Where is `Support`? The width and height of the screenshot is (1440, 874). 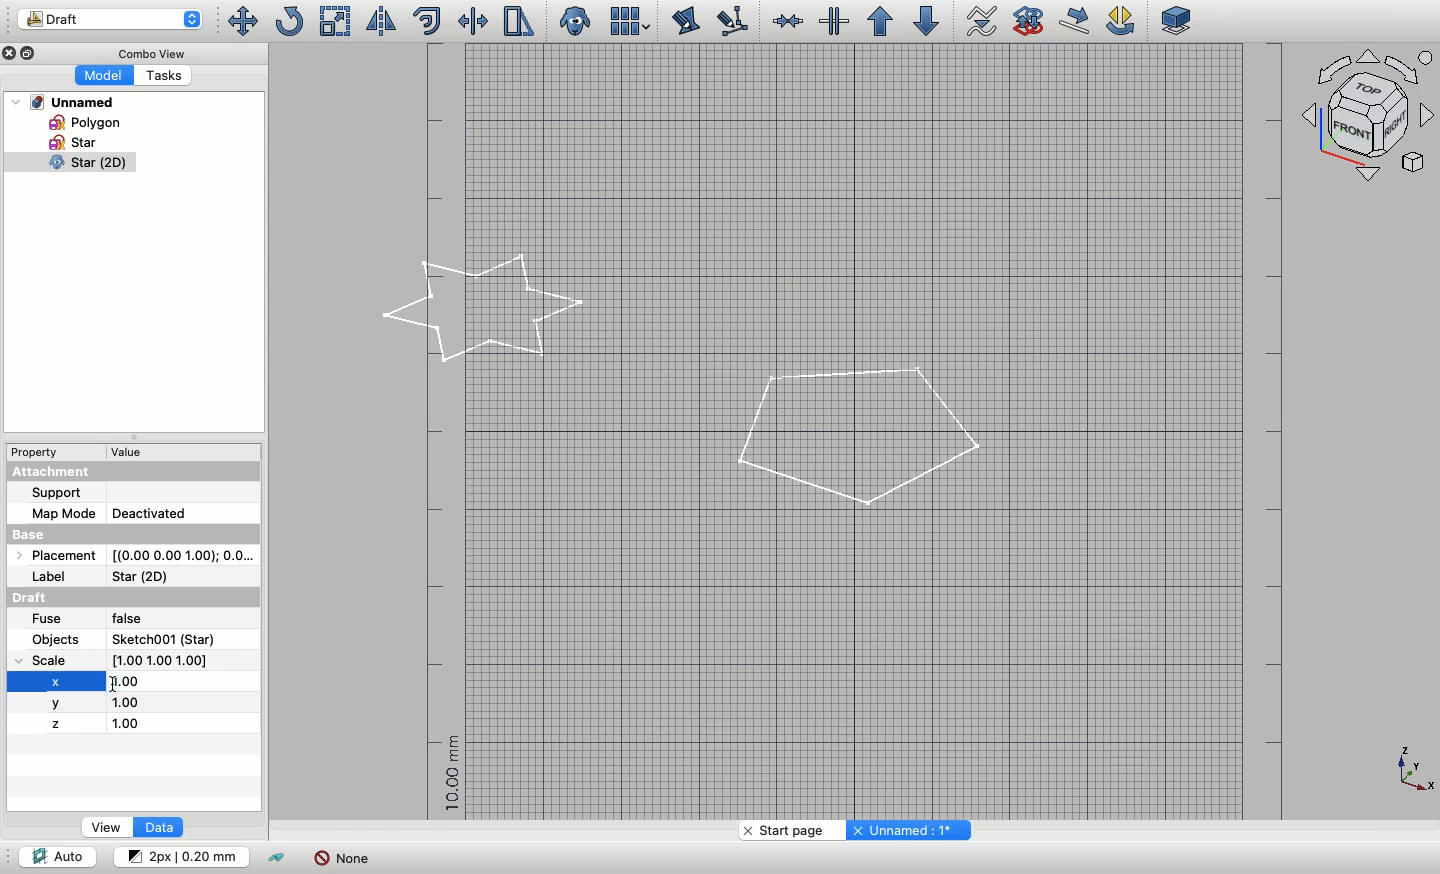
Support is located at coordinates (57, 493).